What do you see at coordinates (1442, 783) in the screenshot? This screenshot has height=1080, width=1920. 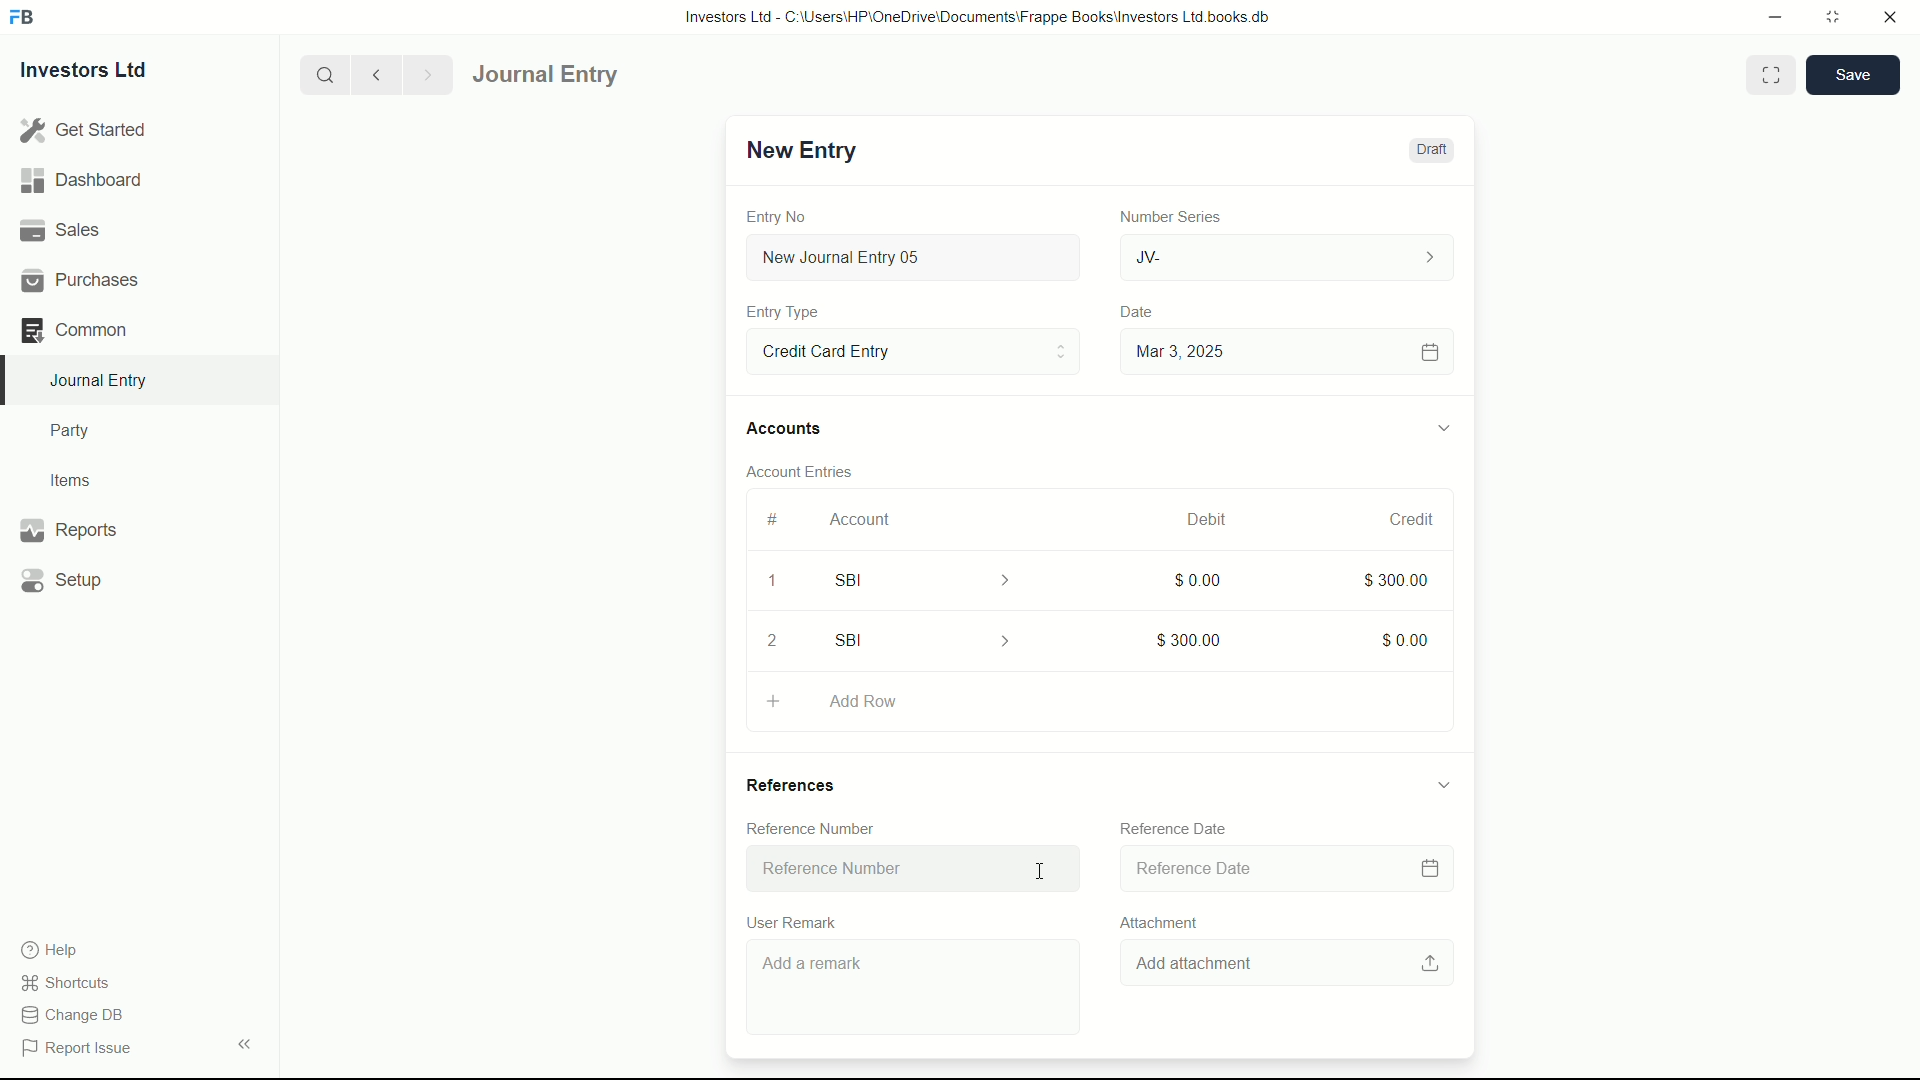 I see `expand/collapse` at bounding box center [1442, 783].